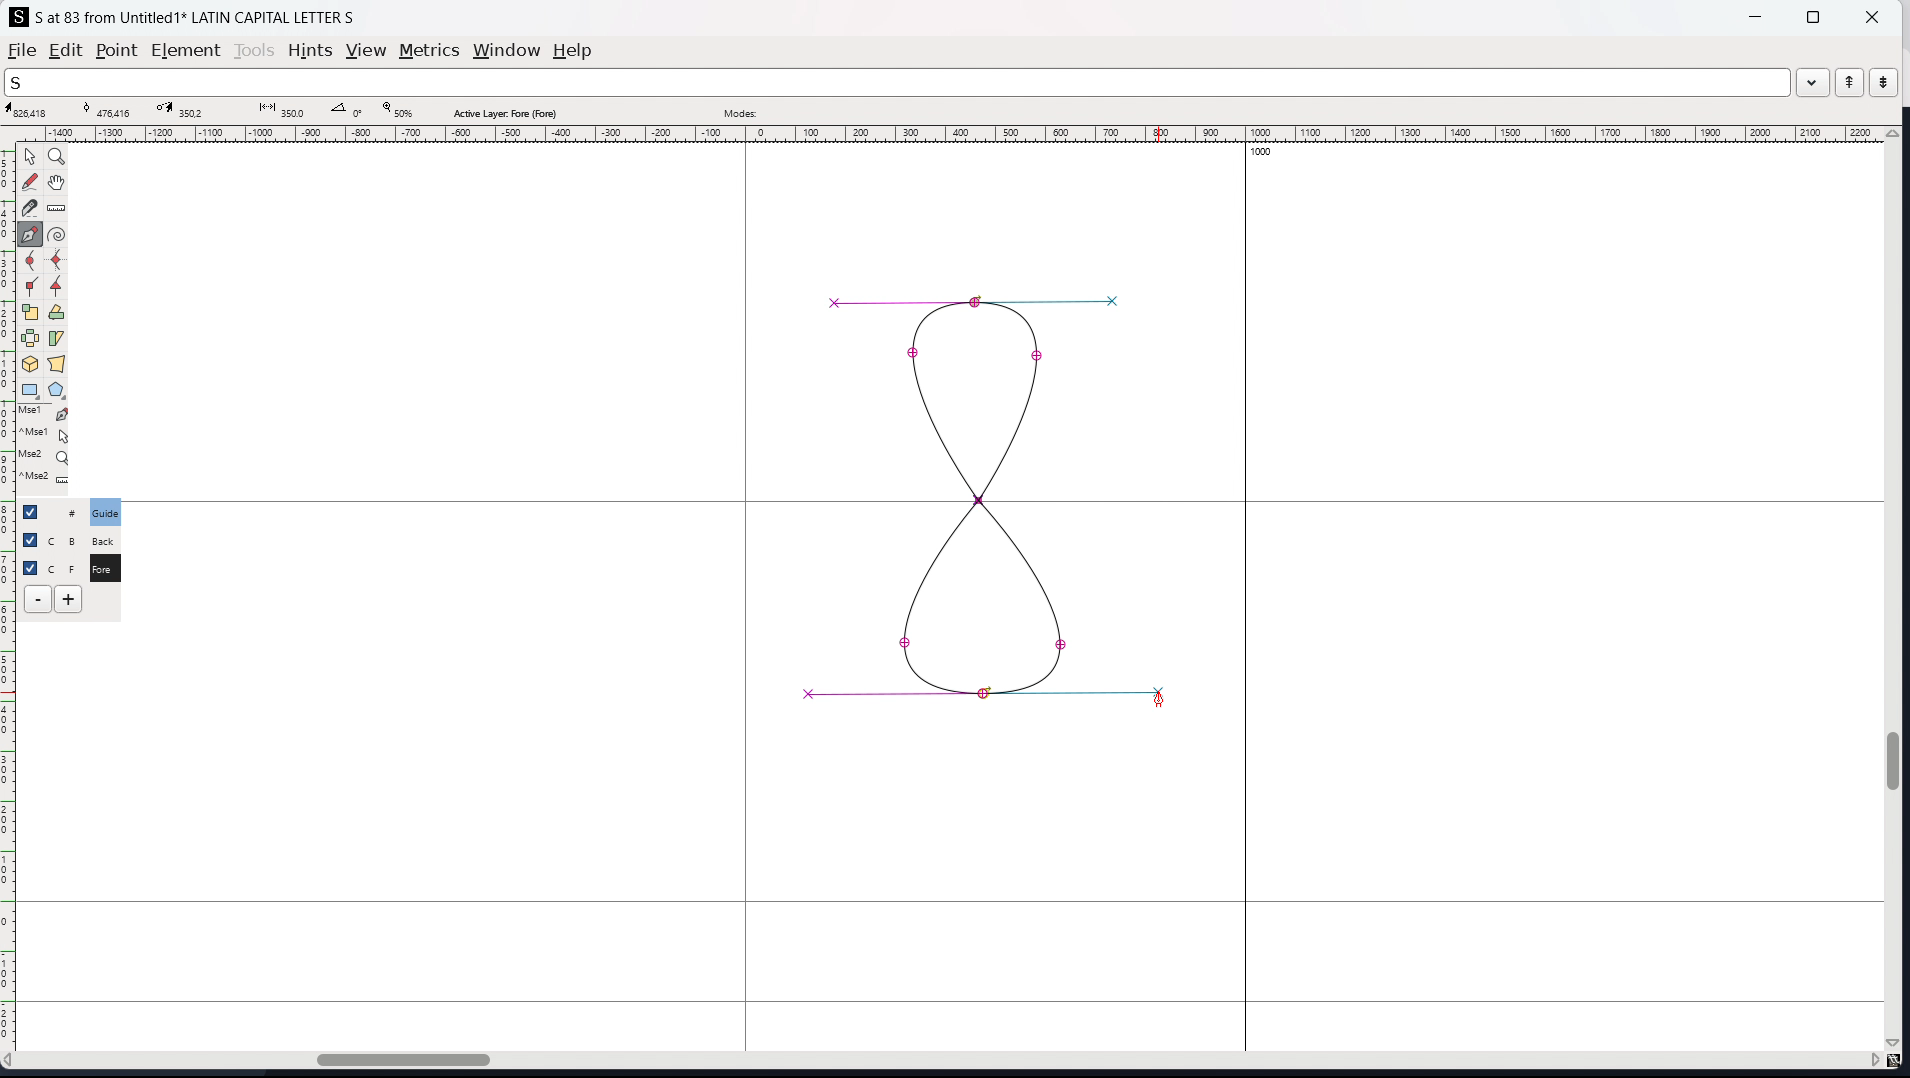  I want to click on magnify, so click(58, 158).